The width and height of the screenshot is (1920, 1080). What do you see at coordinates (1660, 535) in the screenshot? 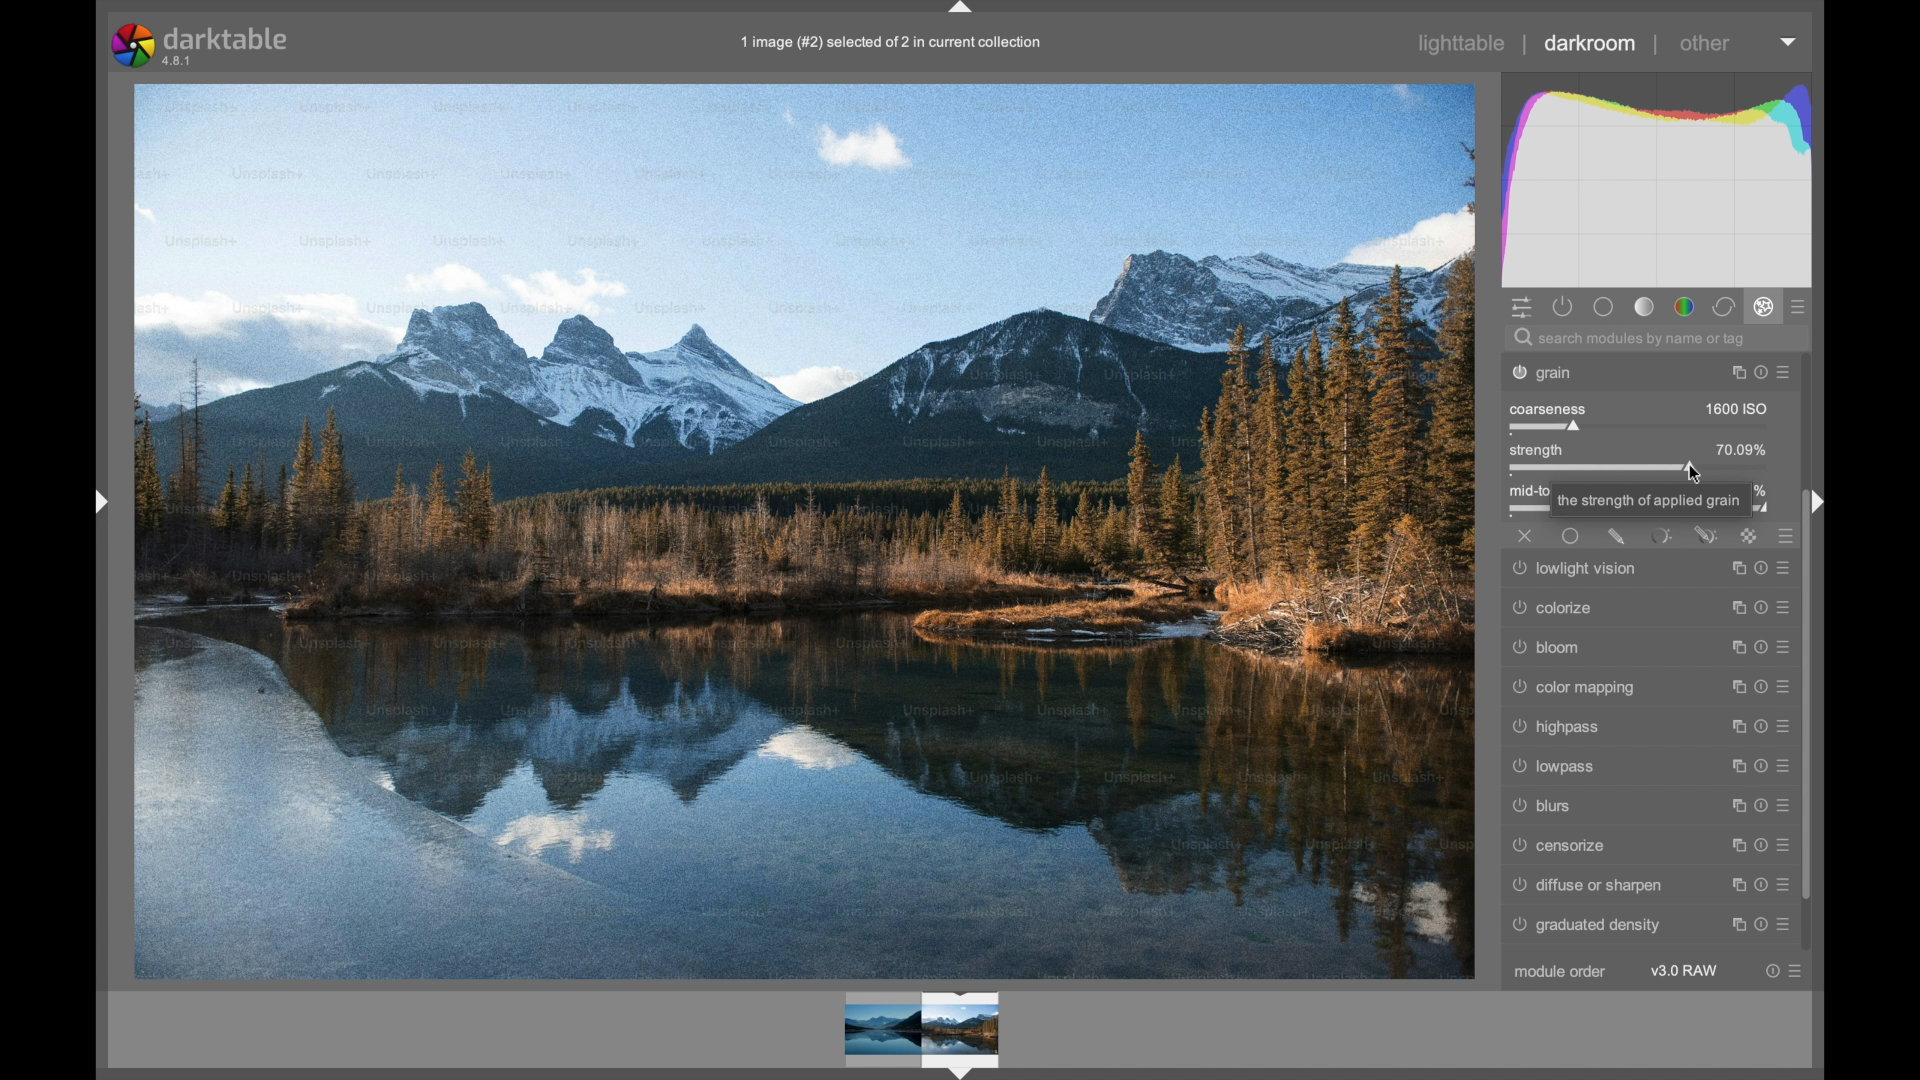
I see `parametric mask` at bounding box center [1660, 535].